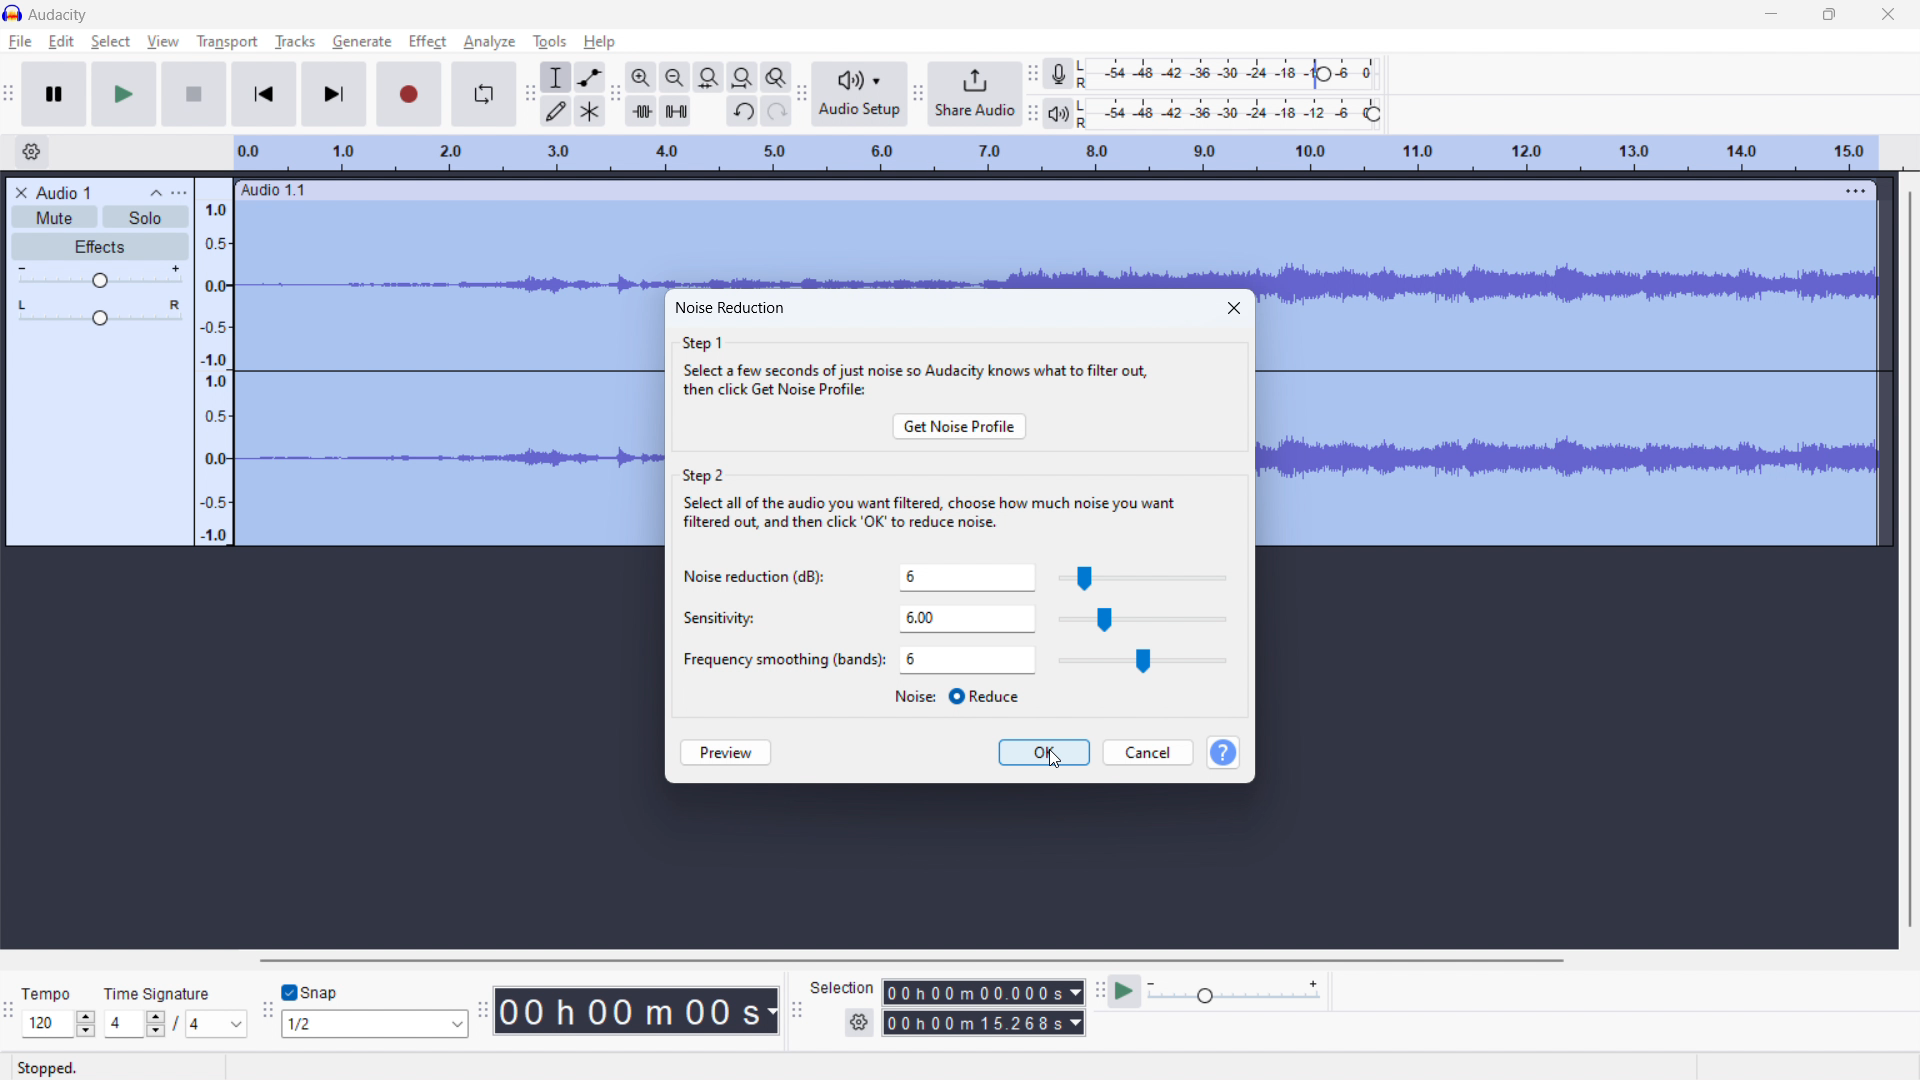 This screenshot has width=1920, height=1080. Describe the element at coordinates (1032, 113) in the screenshot. I see `playback meter toolbar` at that location.